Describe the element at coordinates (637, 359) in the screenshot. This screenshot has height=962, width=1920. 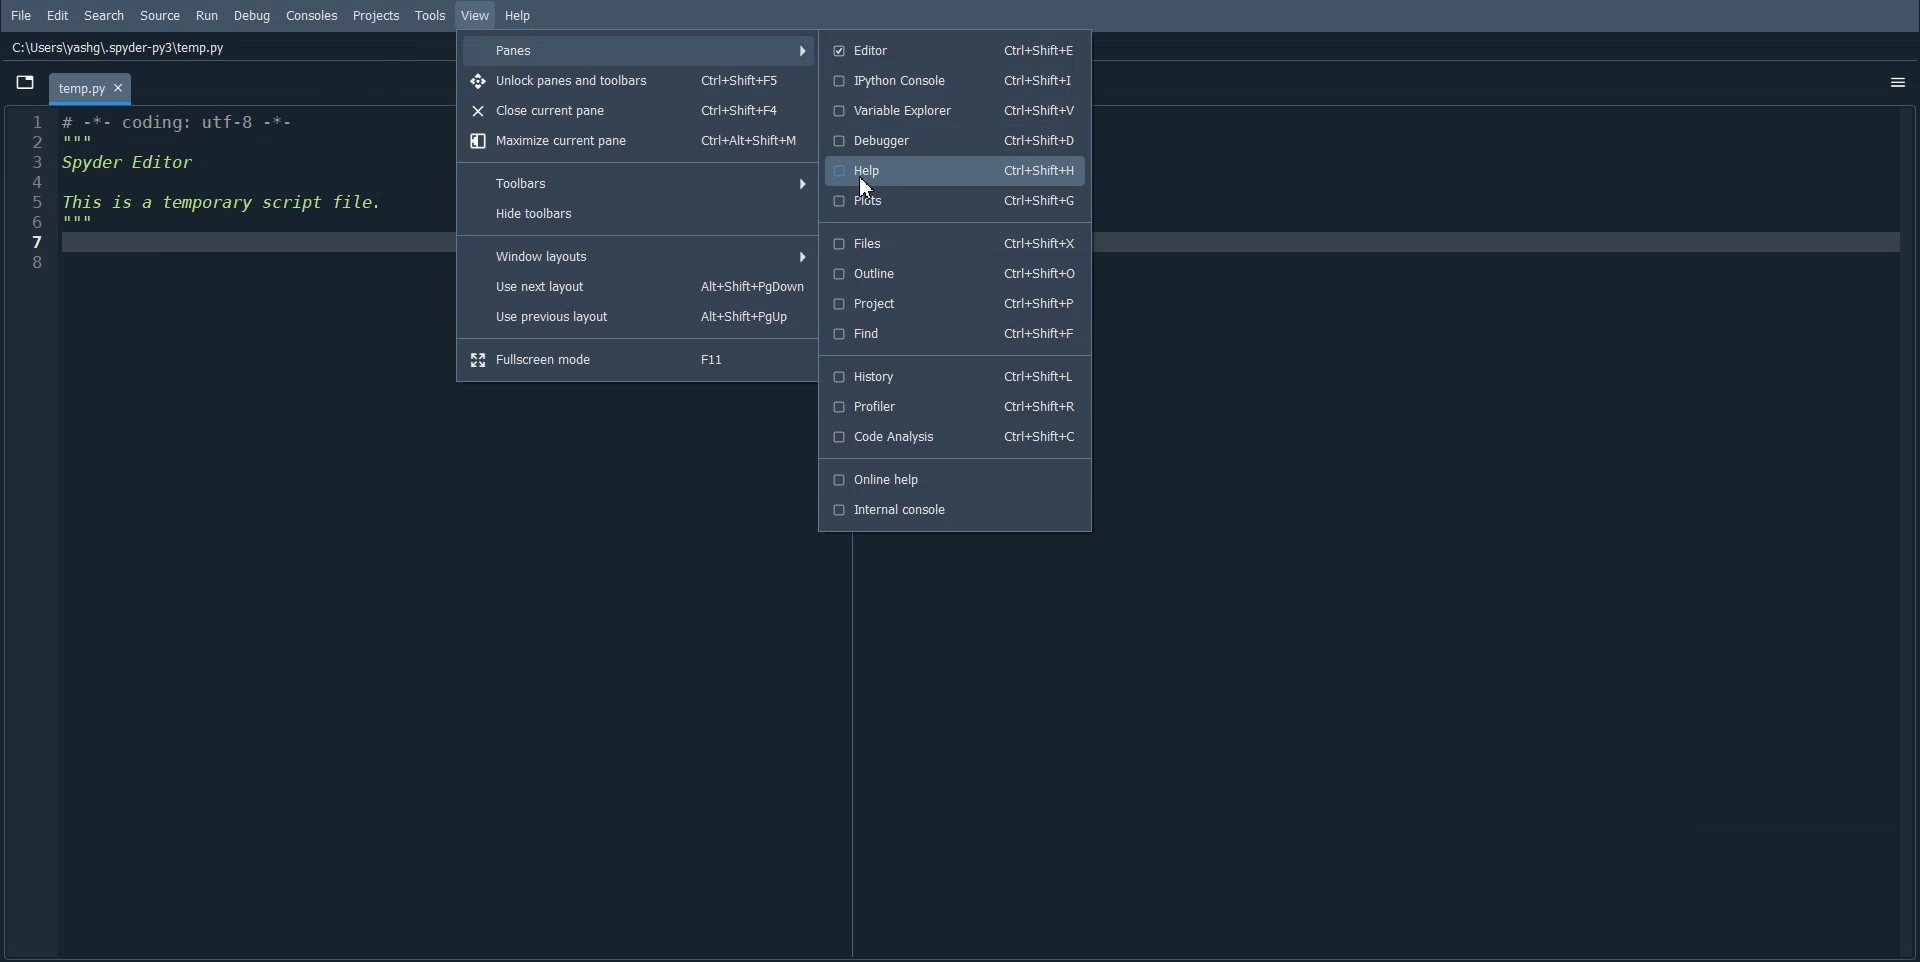
I see `Fullscreen mode` at that location.